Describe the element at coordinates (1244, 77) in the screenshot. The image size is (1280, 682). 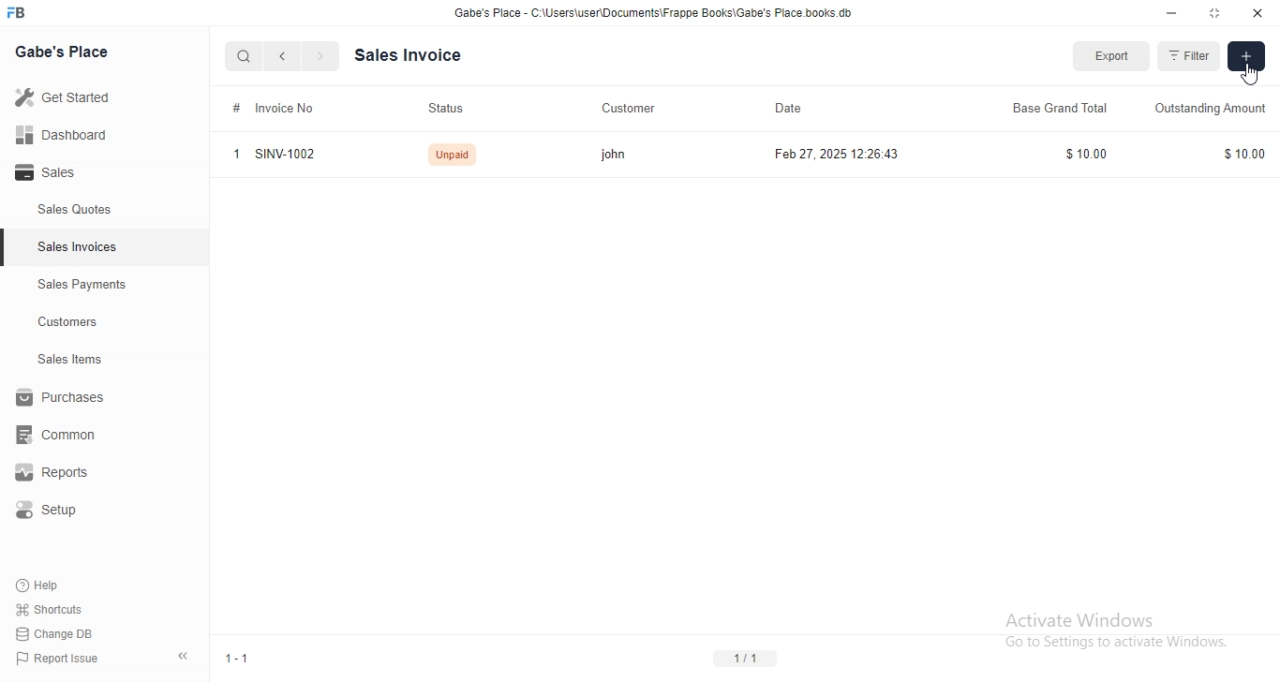
I see `cursor` at that location.